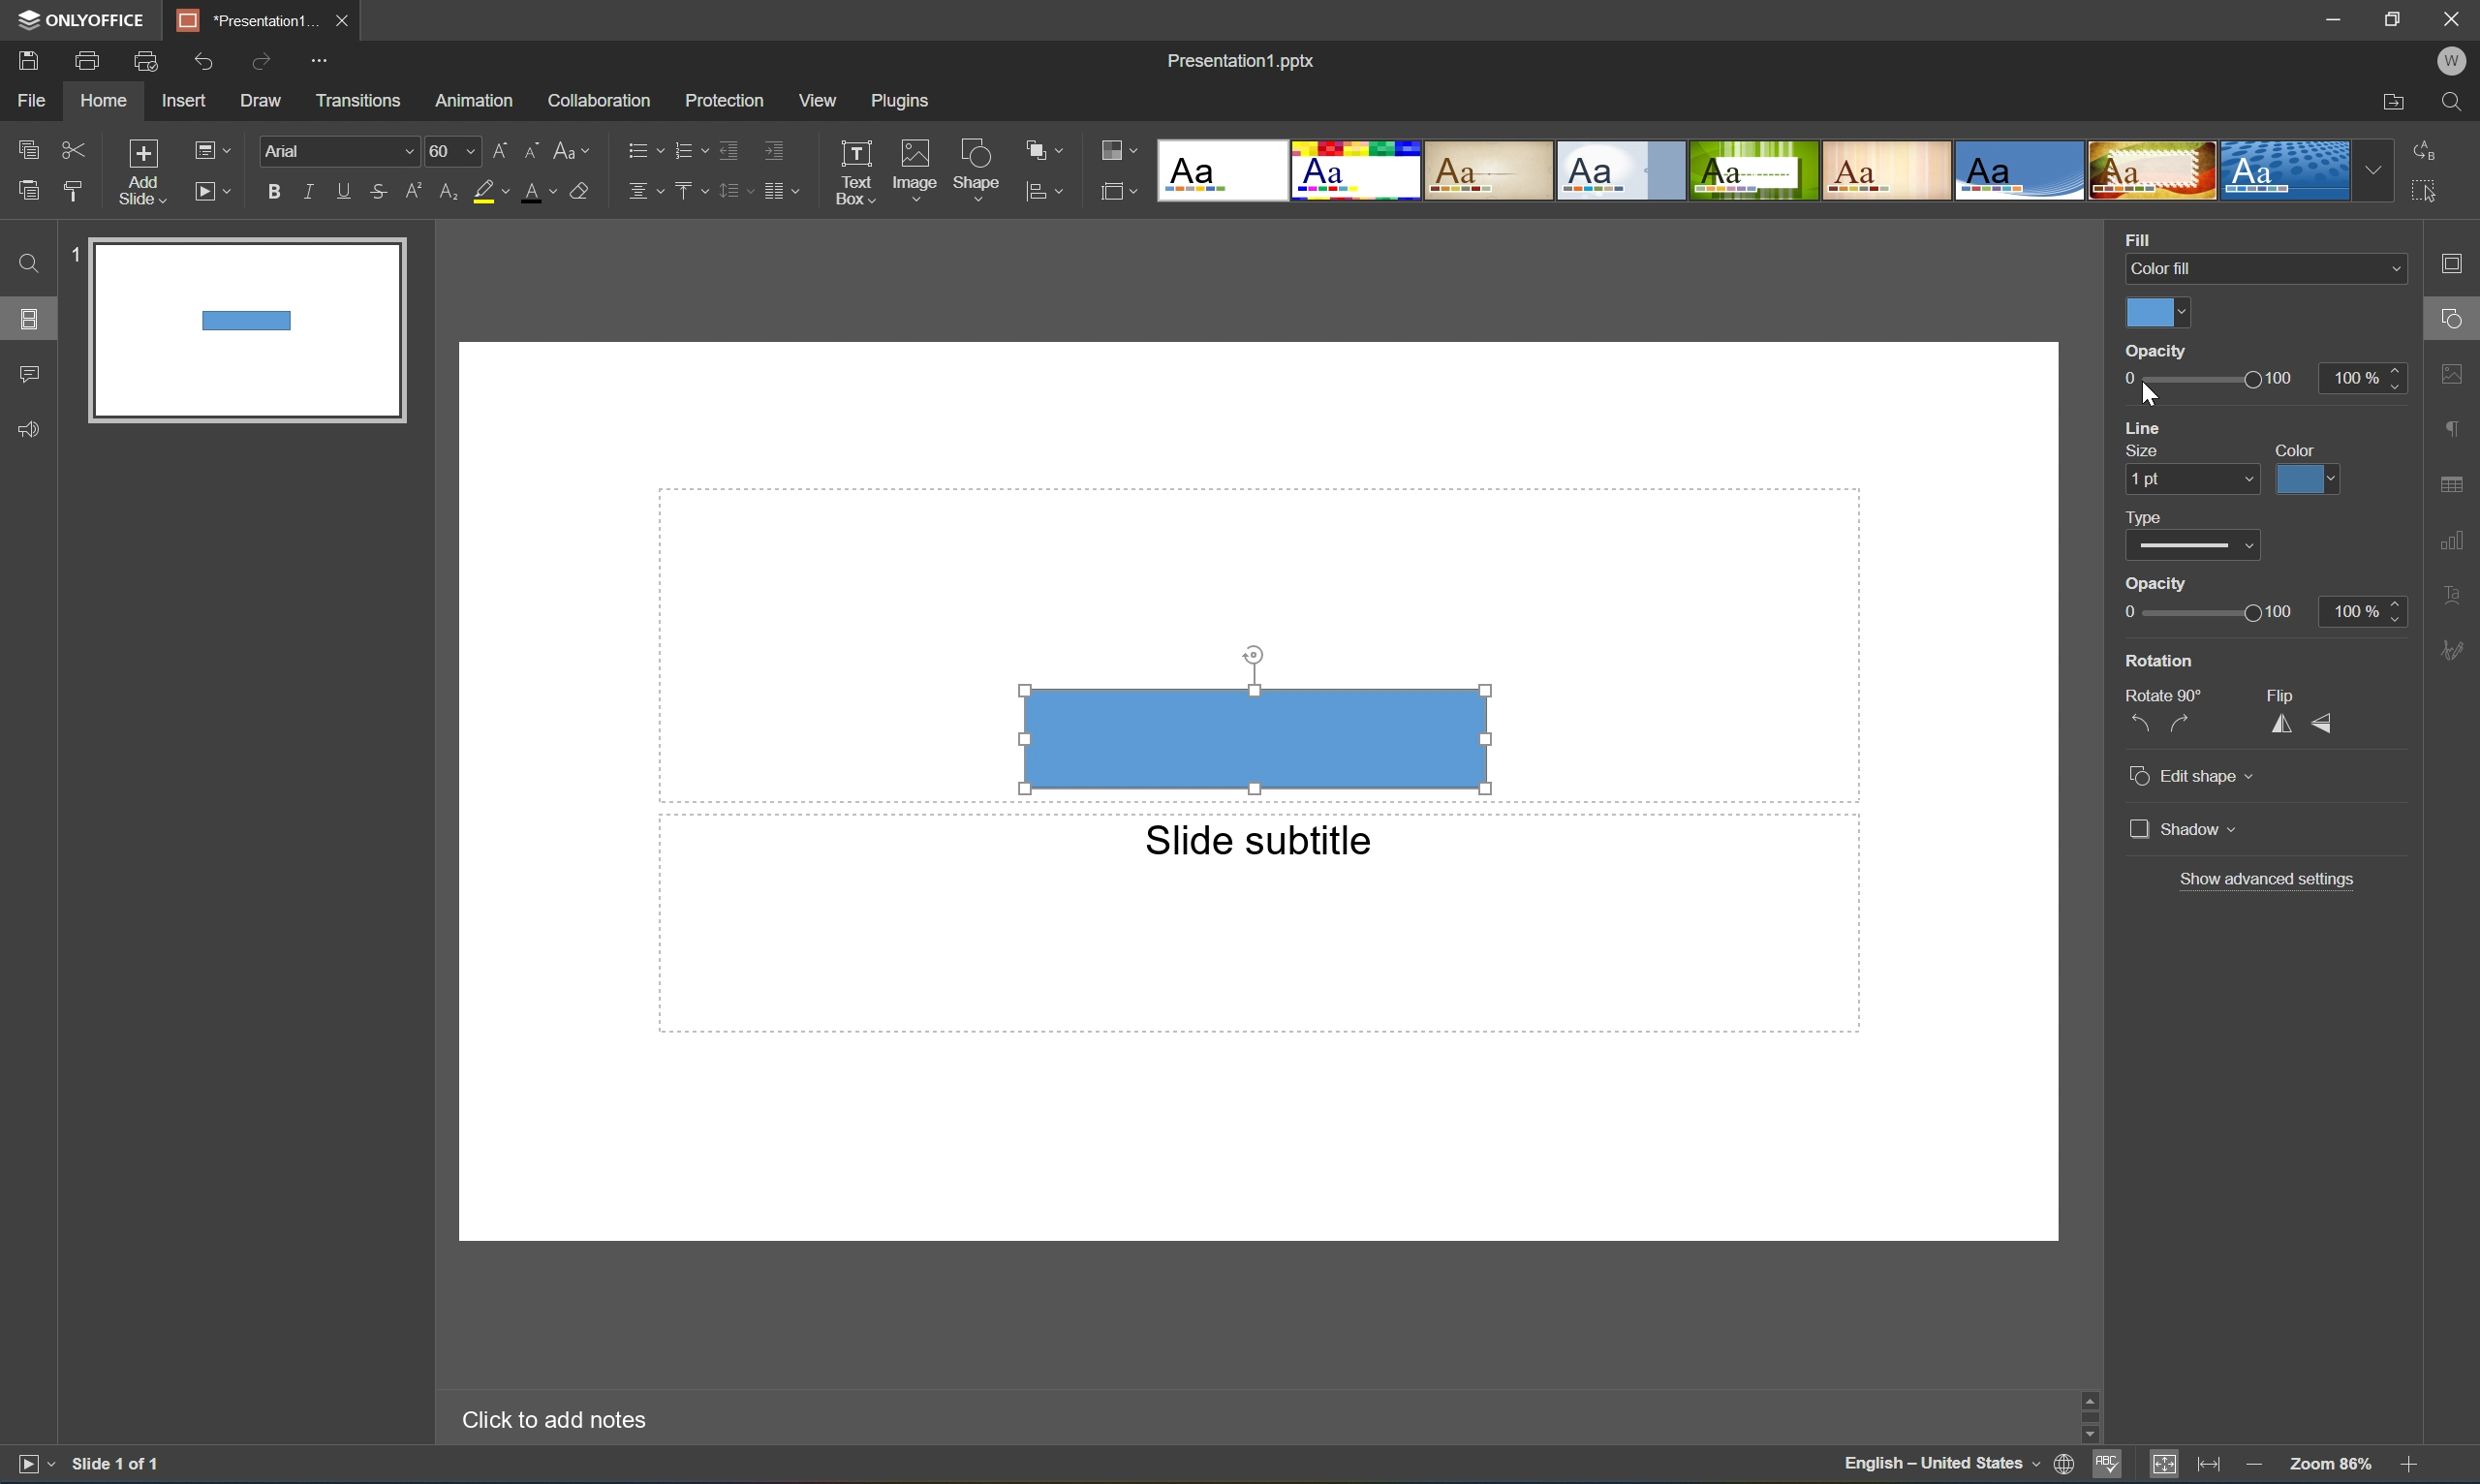 The height and width of the screenshot is (1484, 2480). Describe the element at coordinates (1240, 65) in the screenshot. I see `Presentation1.pptx` at that location.